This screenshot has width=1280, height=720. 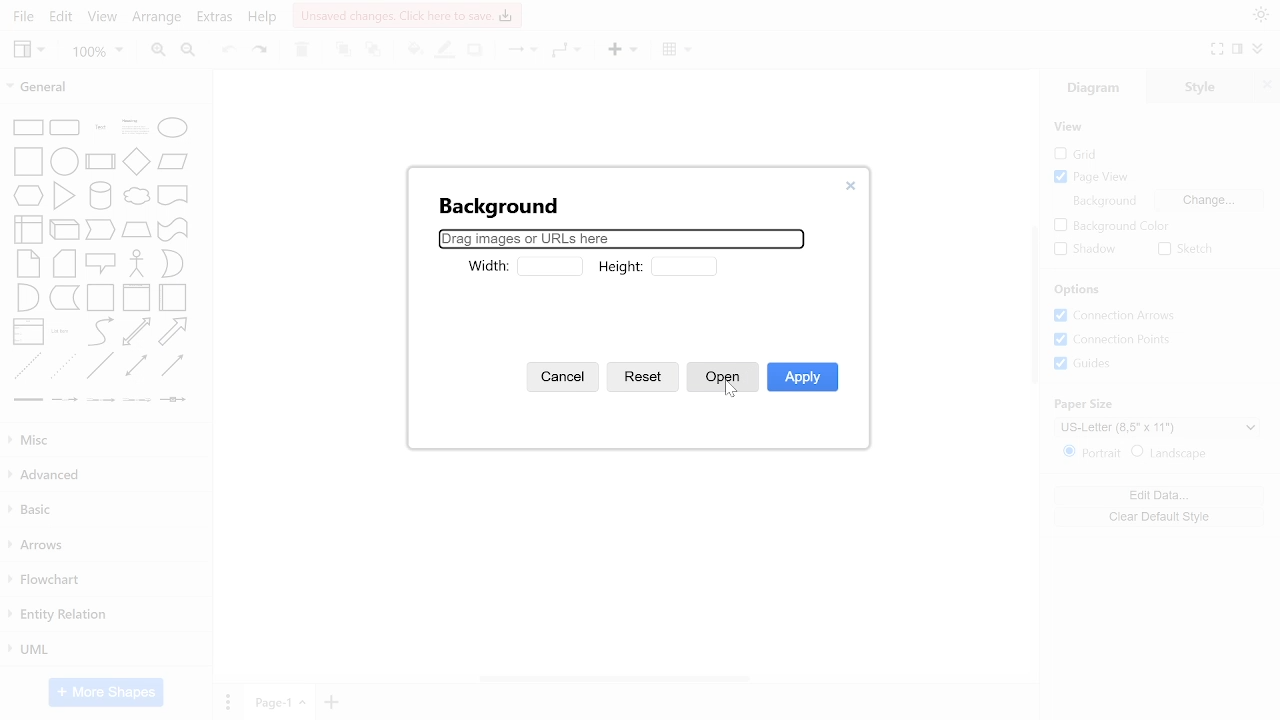 I want to click on general shapes, so click(x=170, y=228).